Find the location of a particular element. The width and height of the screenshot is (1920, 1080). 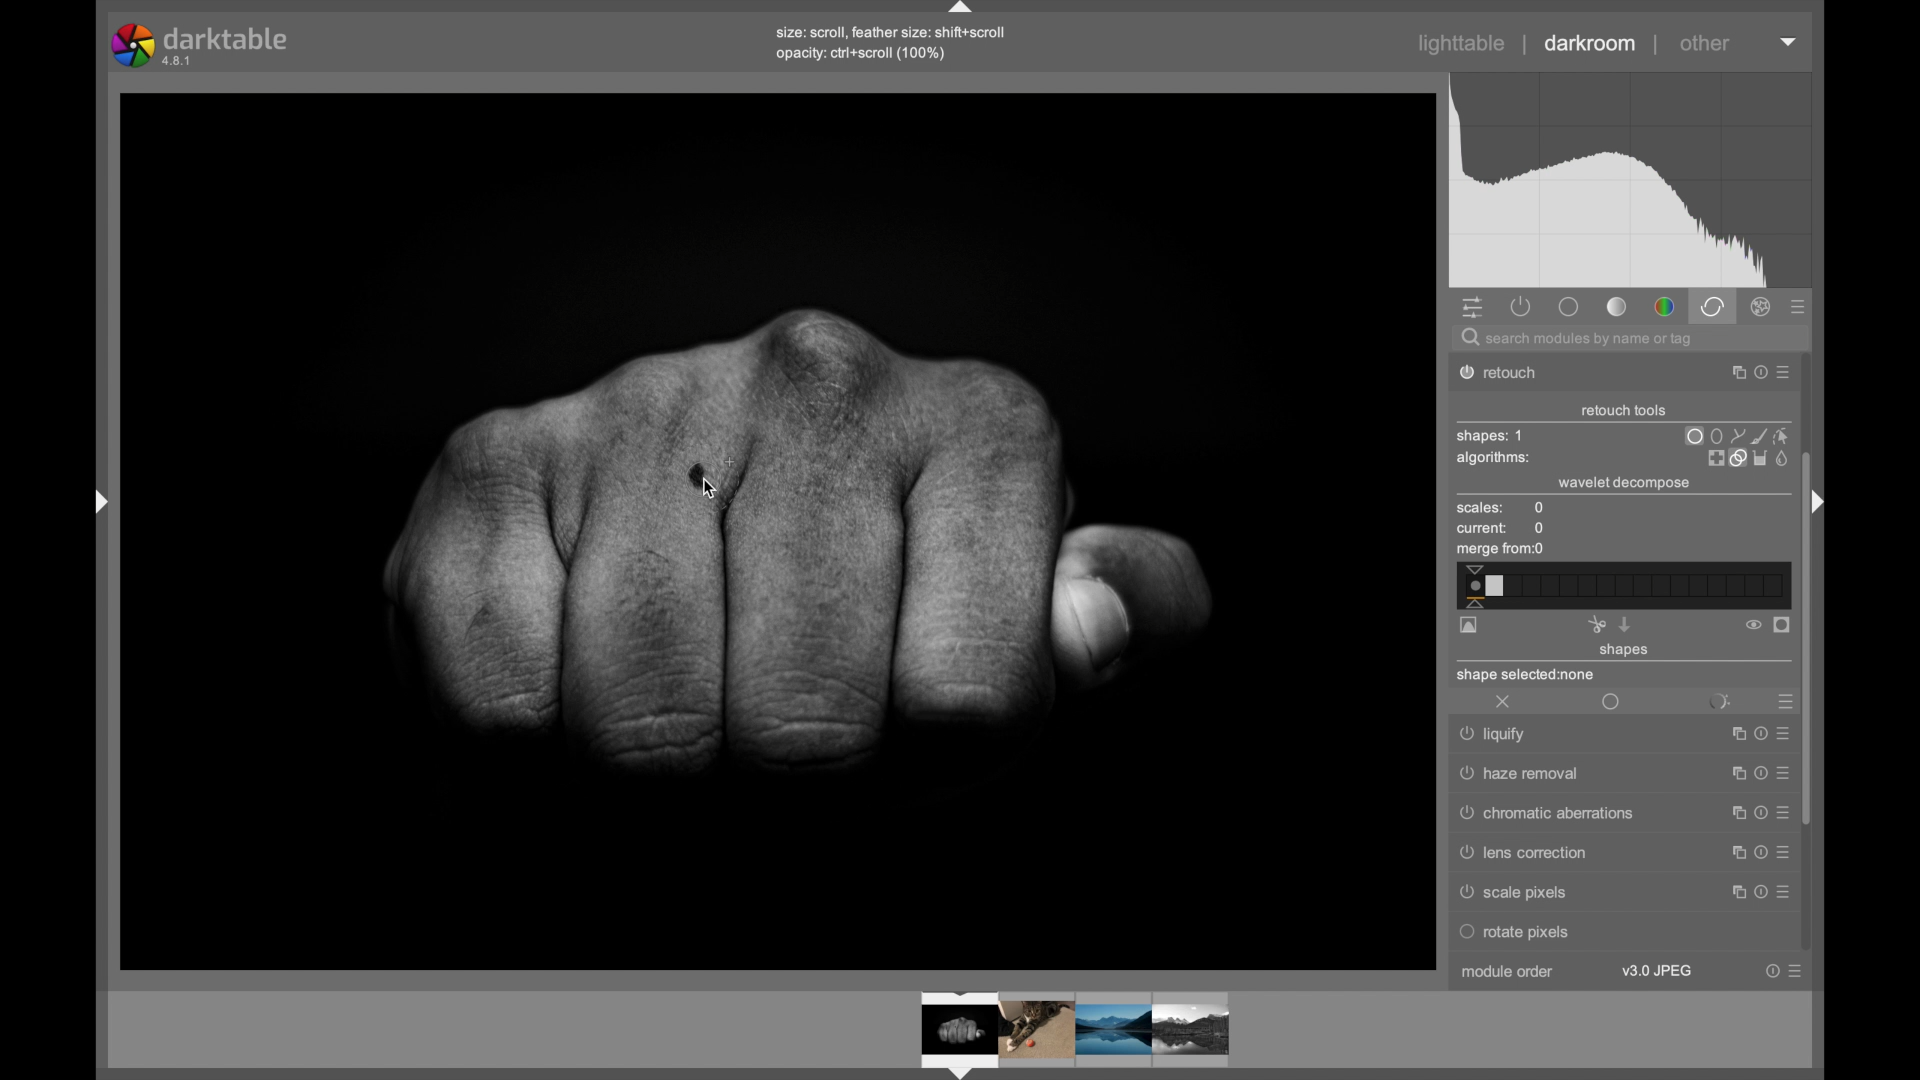

scale pixels is located at coordinates (1519, 893).